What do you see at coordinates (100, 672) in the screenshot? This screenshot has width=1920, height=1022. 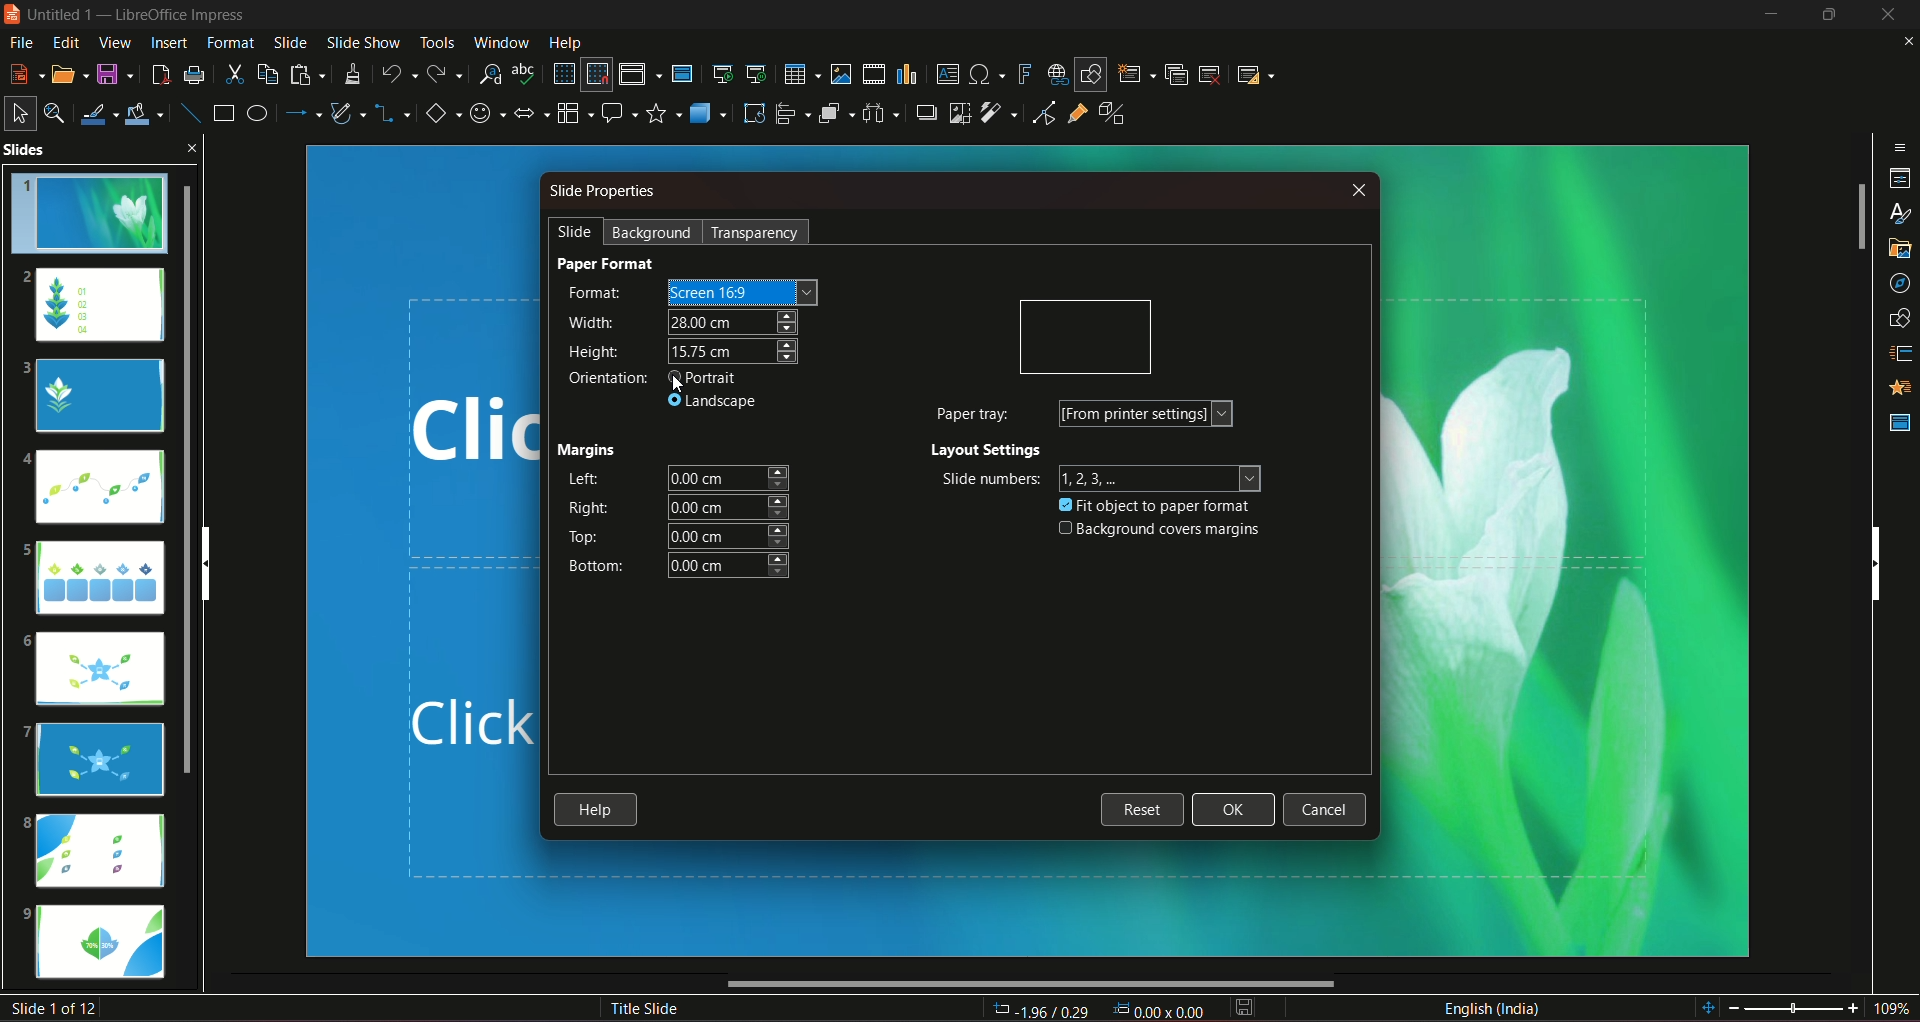 I see `slide 6` at bounding box center [100, 672].